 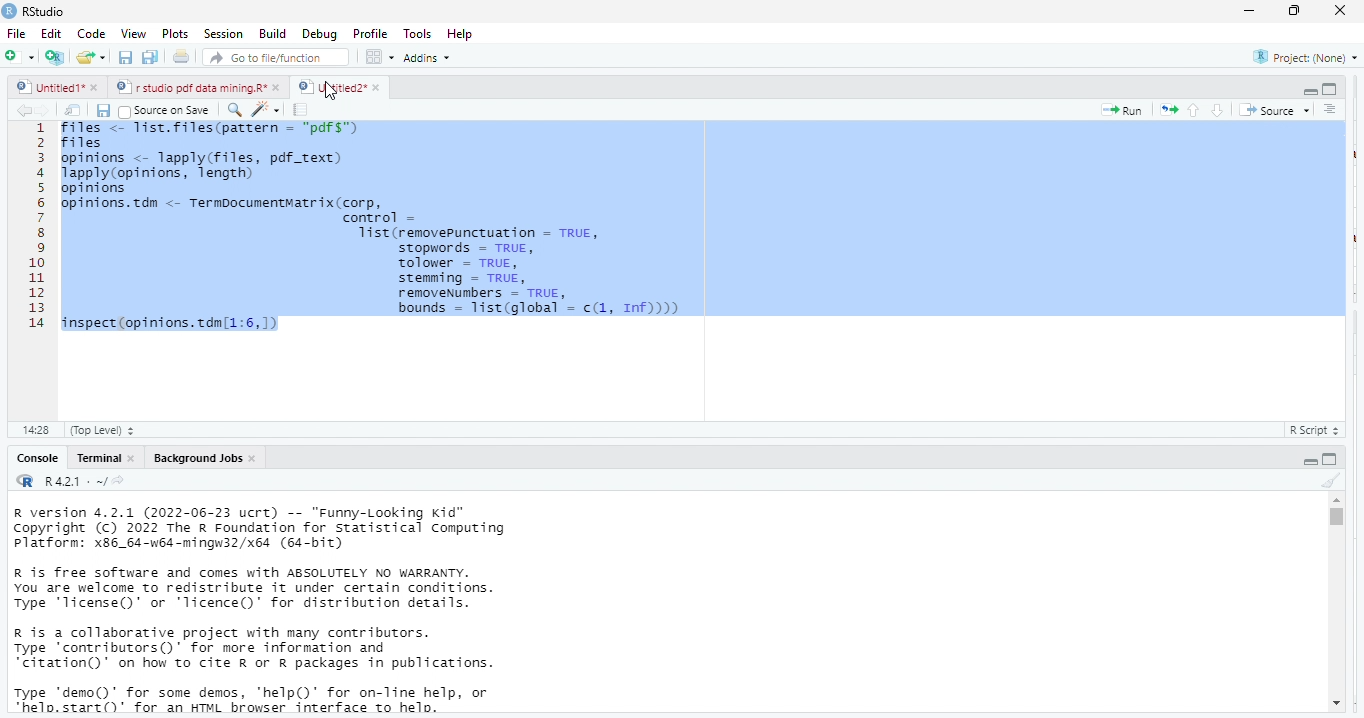 I want to click on show in new window, so click(x=75, y=110).